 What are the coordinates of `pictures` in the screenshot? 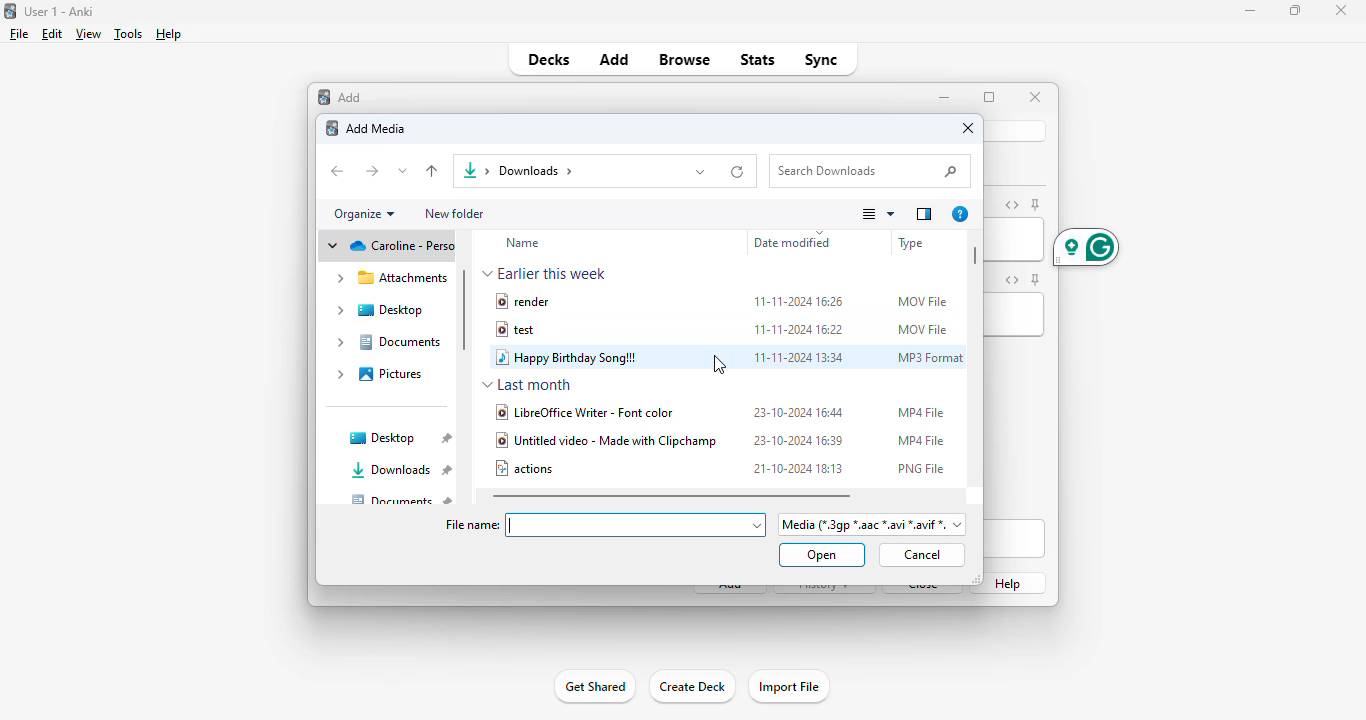 It's located at (378, 374).